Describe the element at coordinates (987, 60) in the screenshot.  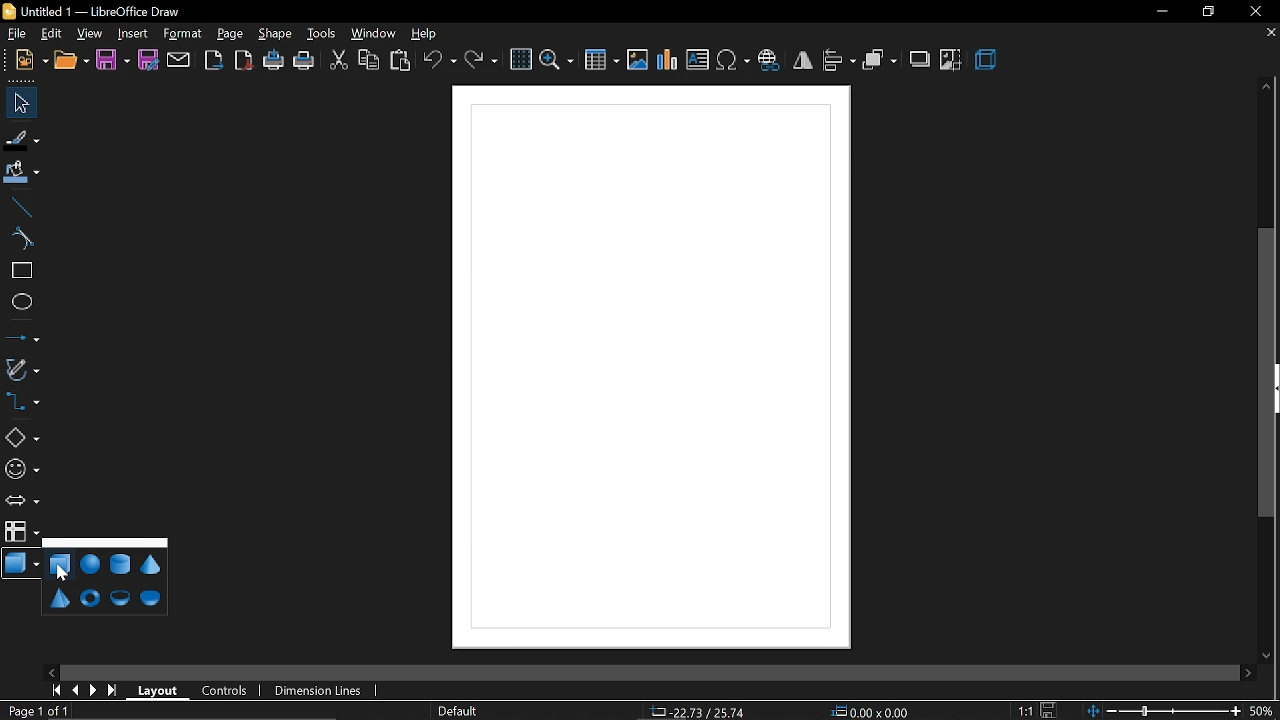
I see `3d effect` at that location.